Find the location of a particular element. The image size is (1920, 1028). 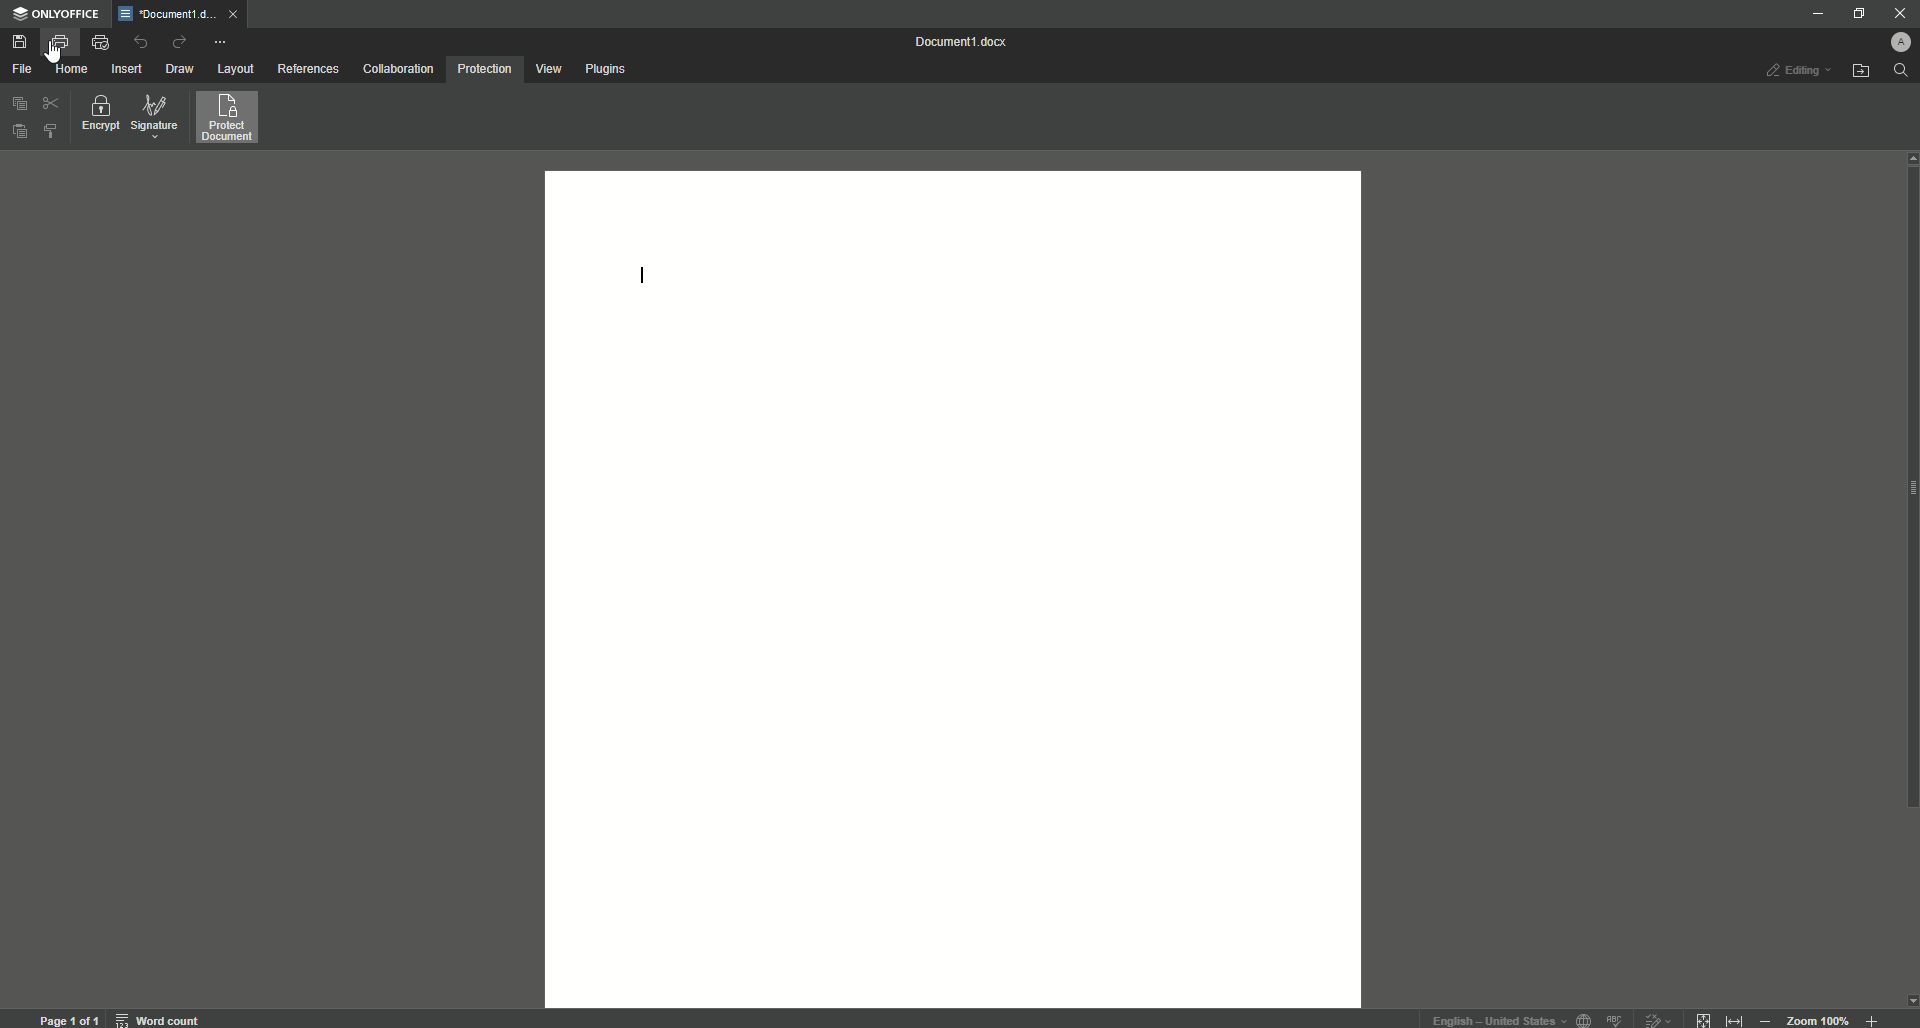

Signature is located at coordinates (157, 118).